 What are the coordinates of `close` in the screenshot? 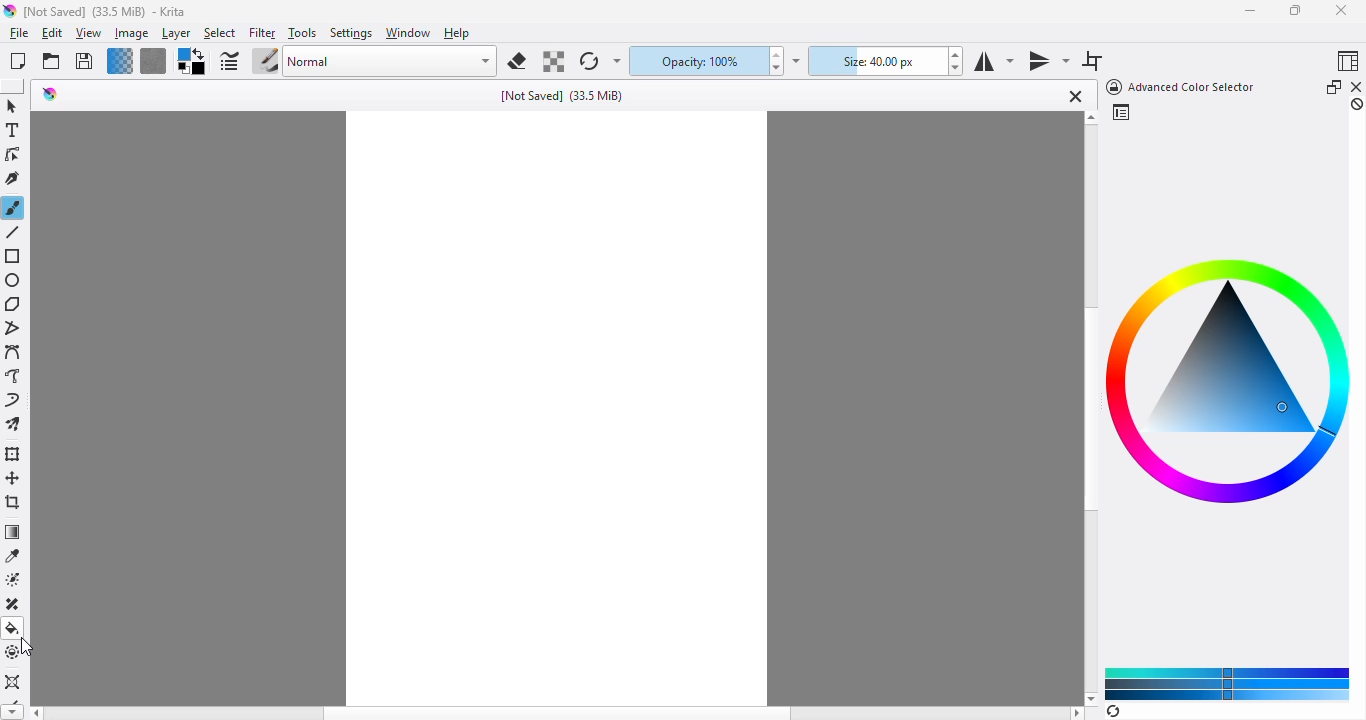 It's located at (1341, 10).